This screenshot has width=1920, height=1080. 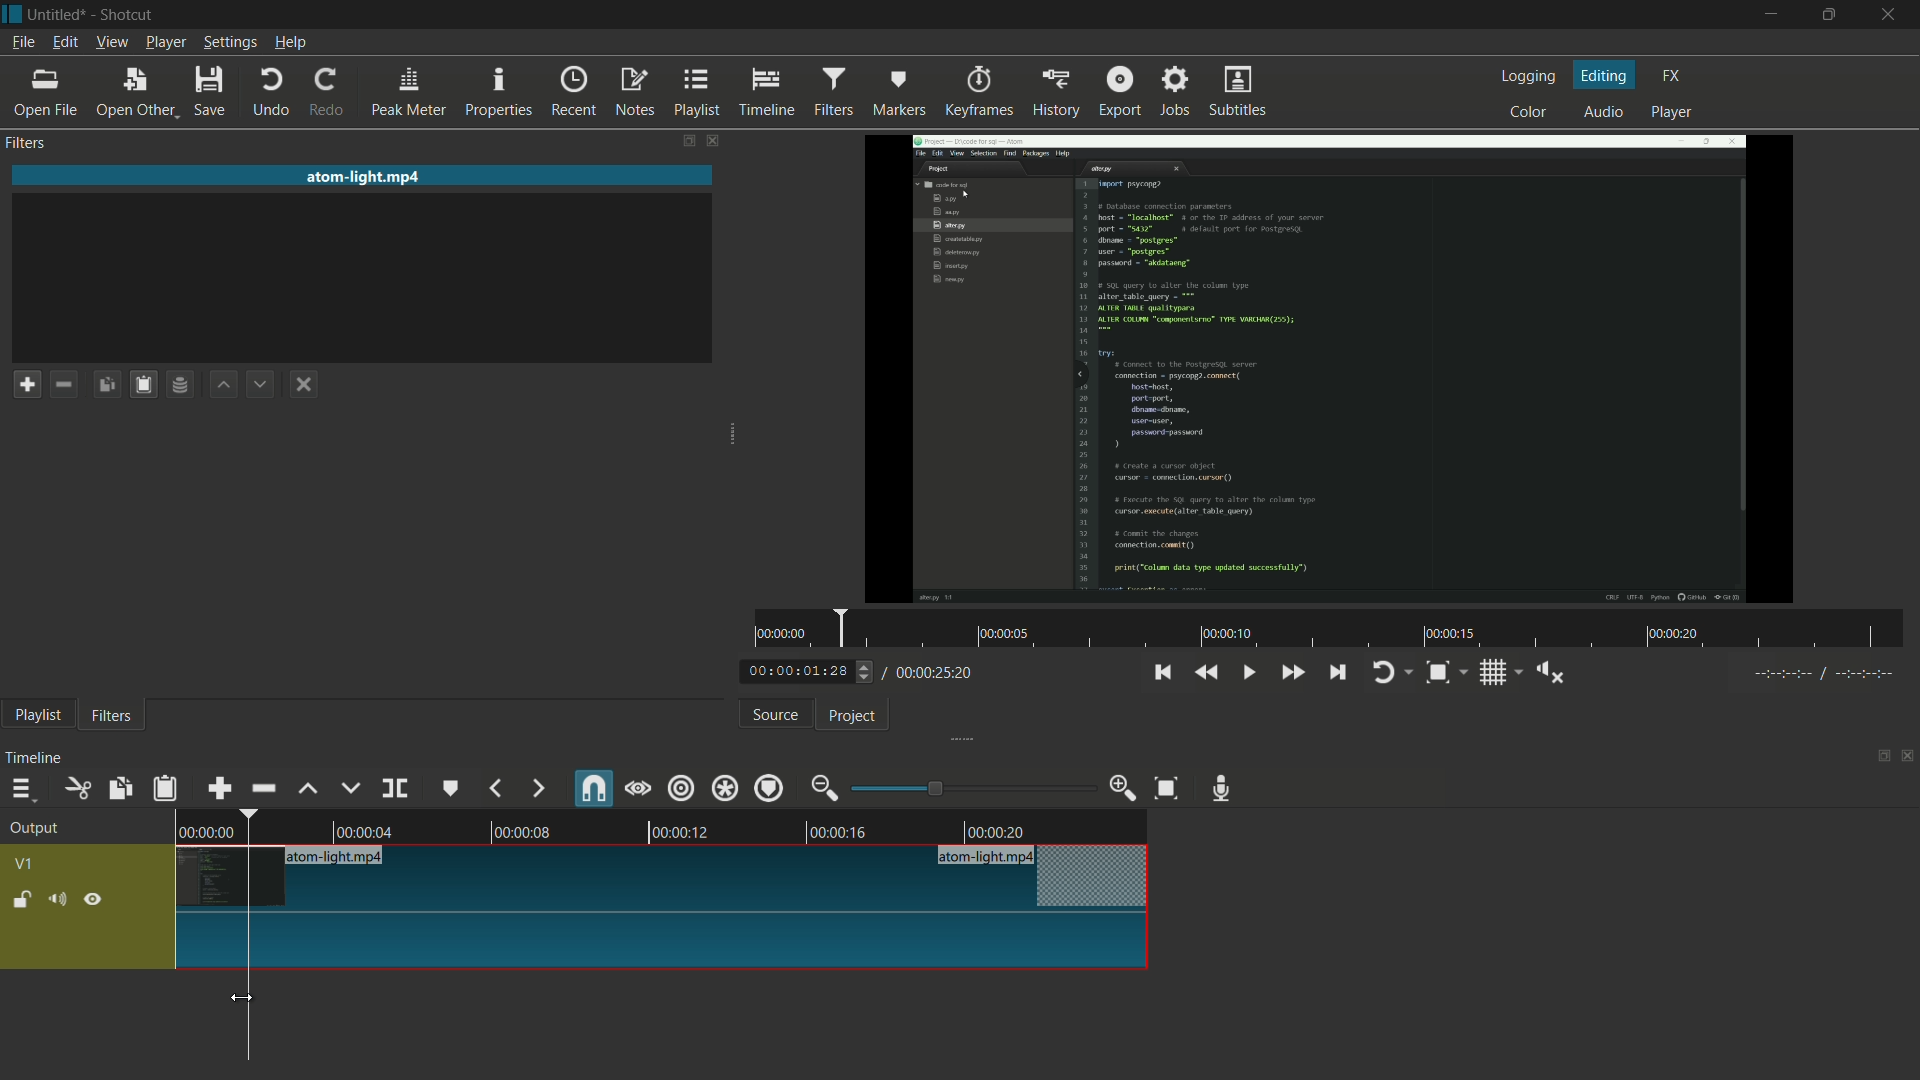 I want to click on zoom in, so click(x=1124, y=788).